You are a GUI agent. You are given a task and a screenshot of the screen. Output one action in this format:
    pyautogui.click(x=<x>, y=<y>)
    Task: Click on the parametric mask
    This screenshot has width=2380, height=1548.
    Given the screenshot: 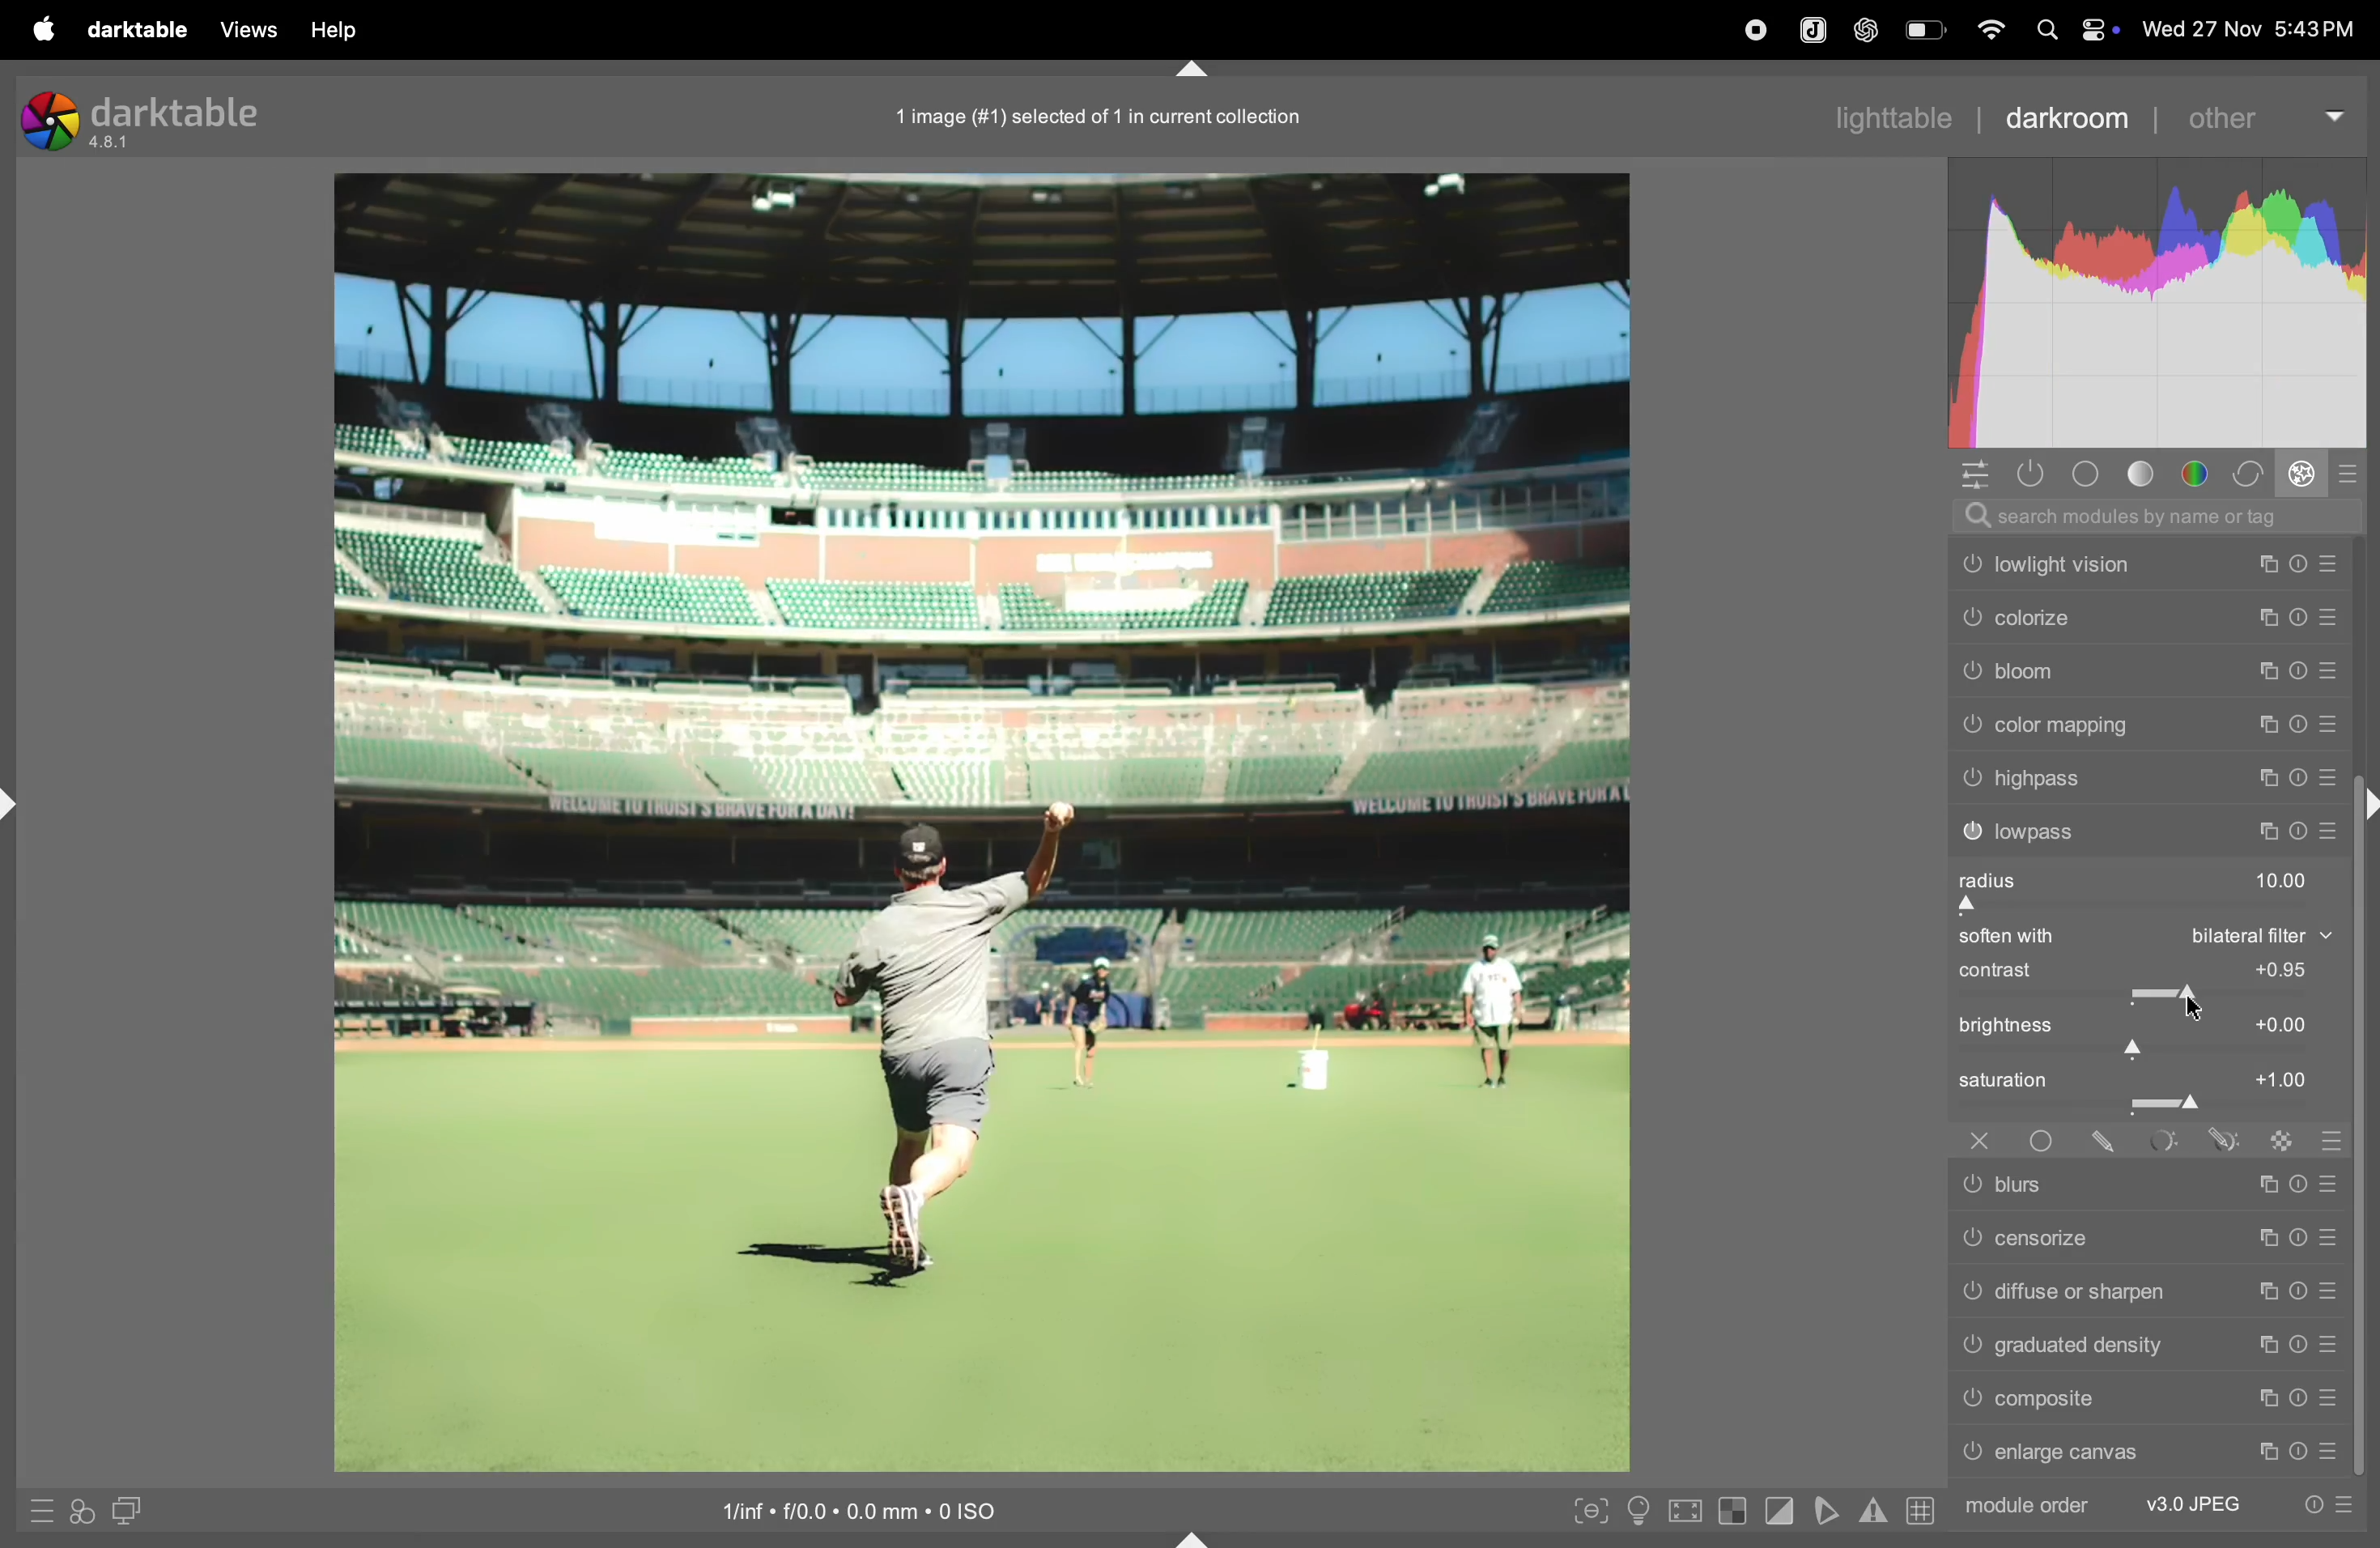 What is the action you would take?
    pyautogui.click(x=2162, y=1143)
    